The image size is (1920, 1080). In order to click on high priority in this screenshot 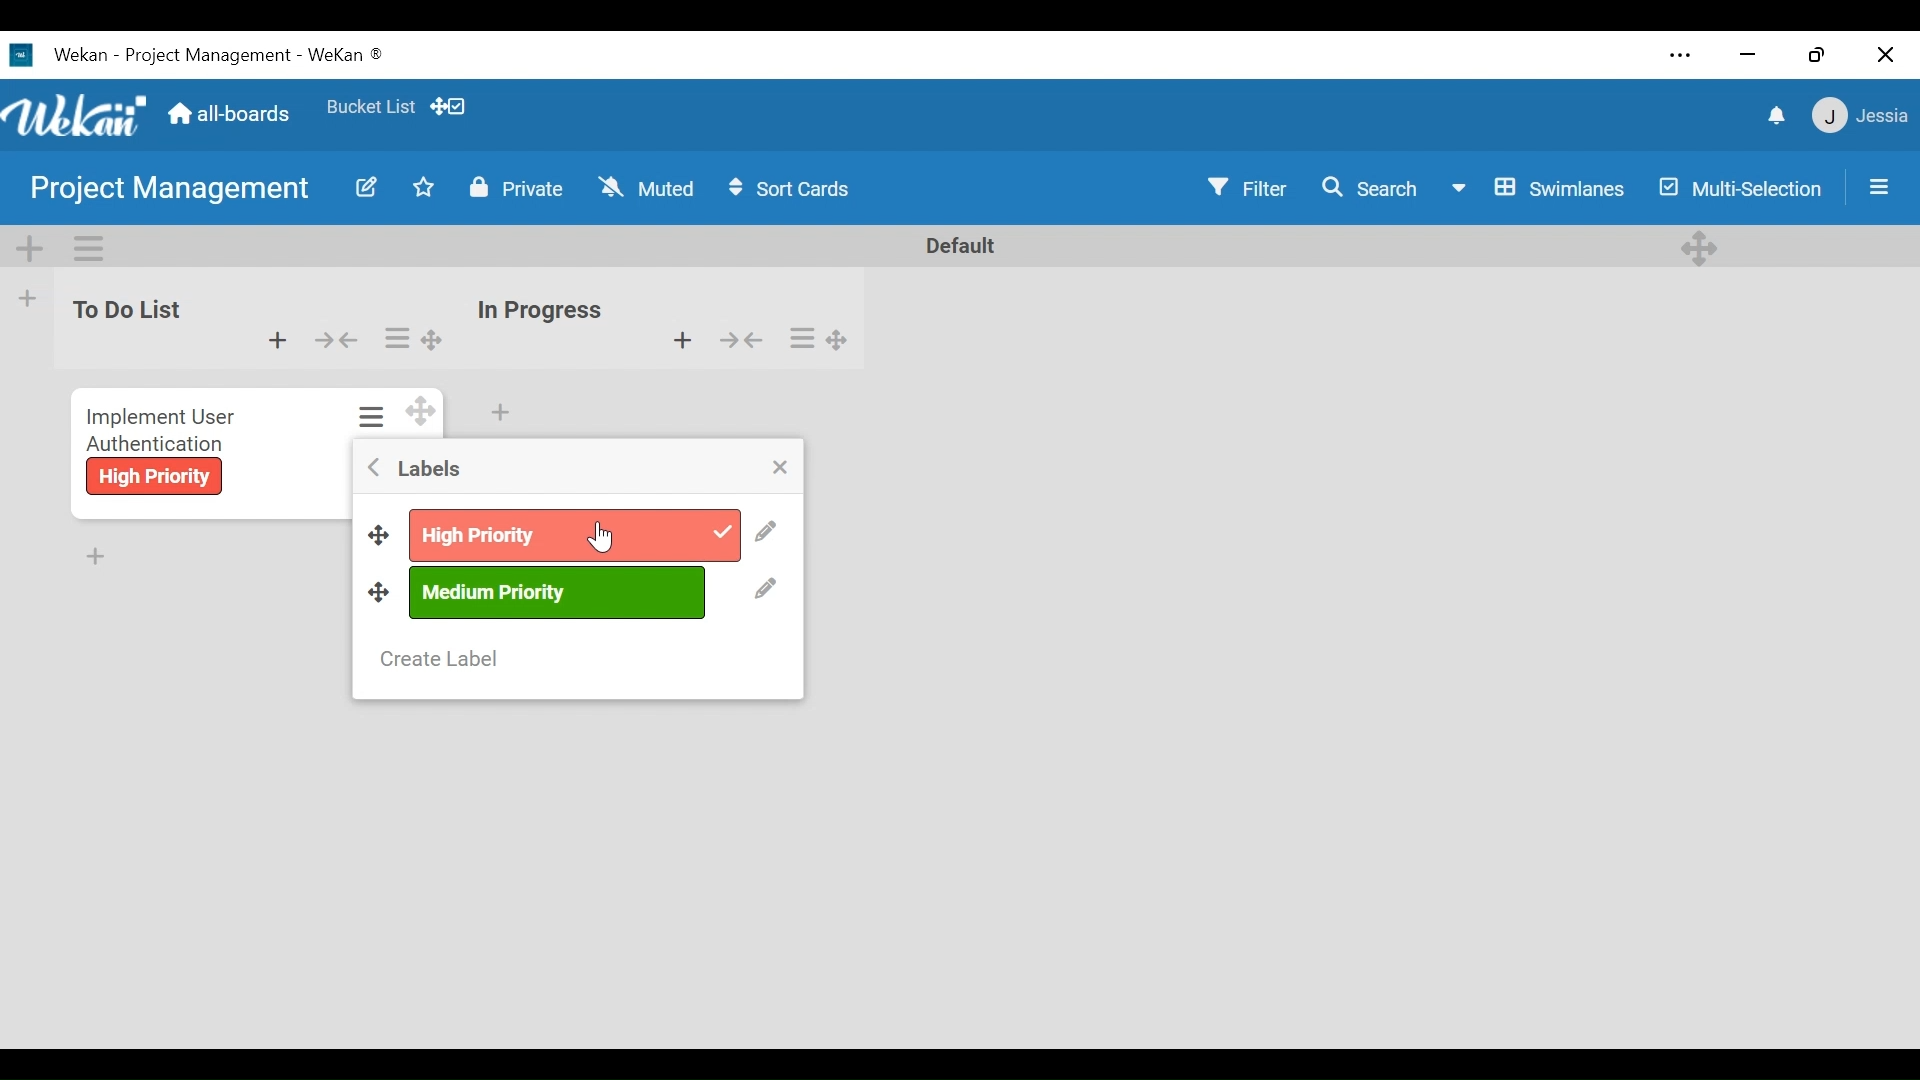, I will do `click(155, 478)`.